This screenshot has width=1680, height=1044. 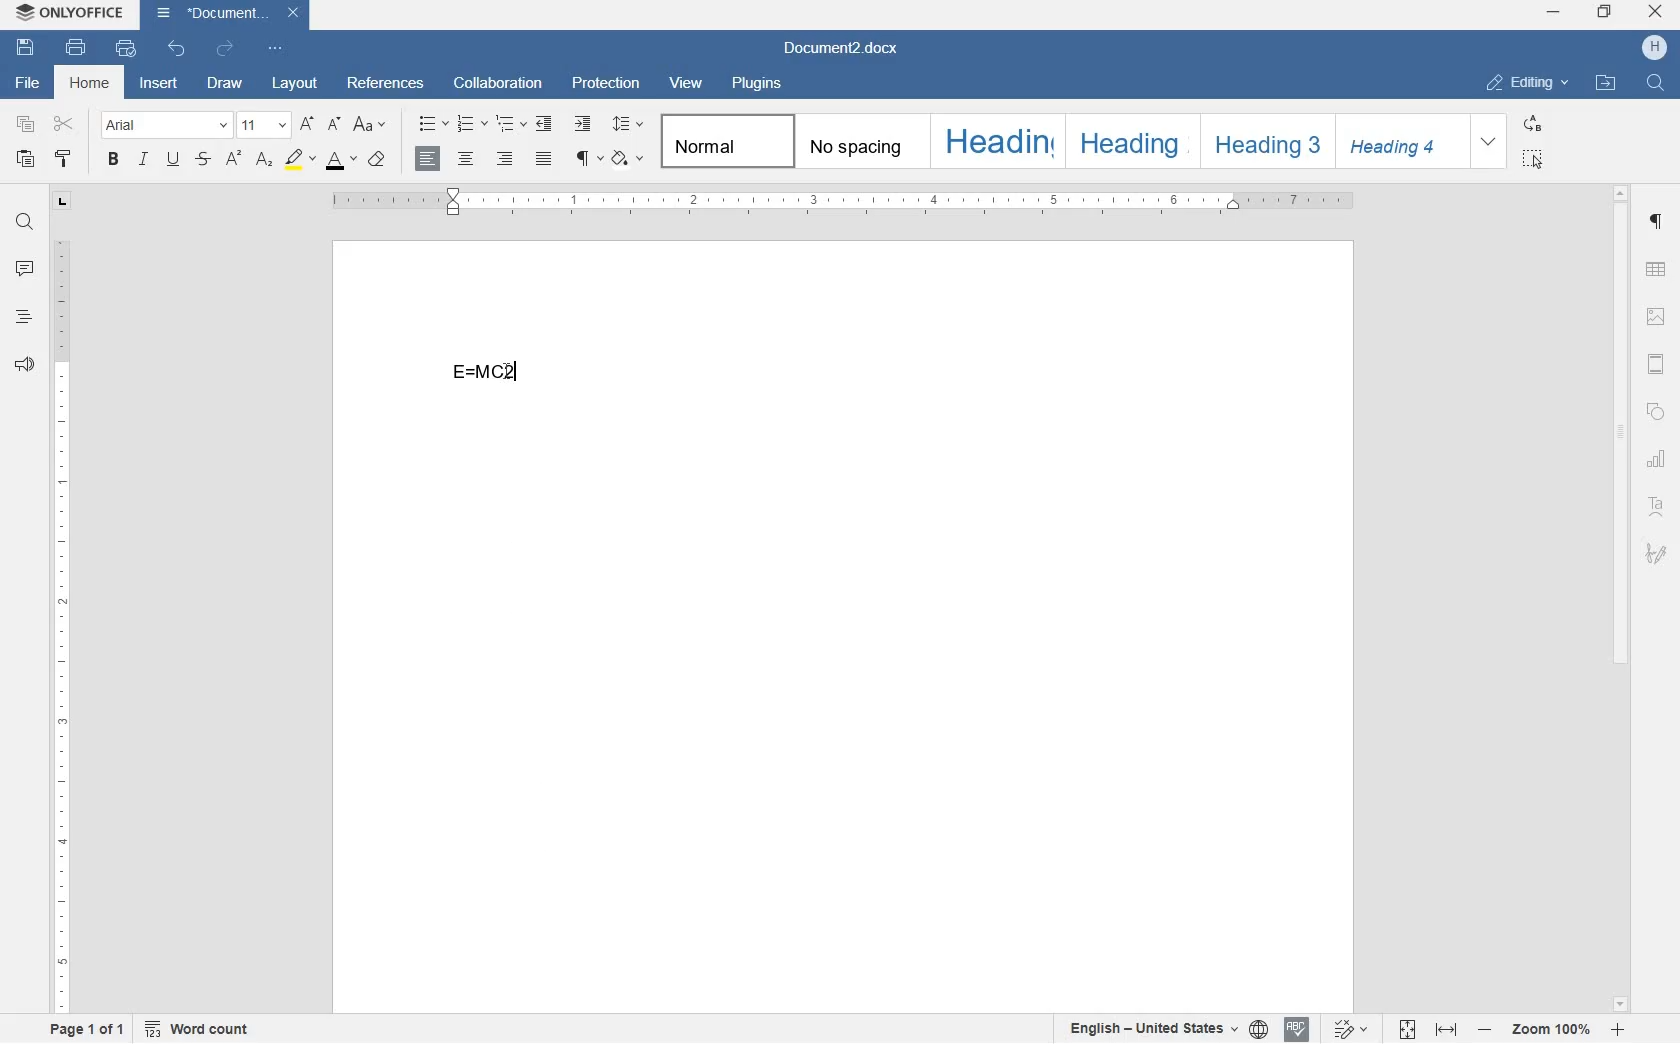 I want to click on draw, so click(x=224, y=86).